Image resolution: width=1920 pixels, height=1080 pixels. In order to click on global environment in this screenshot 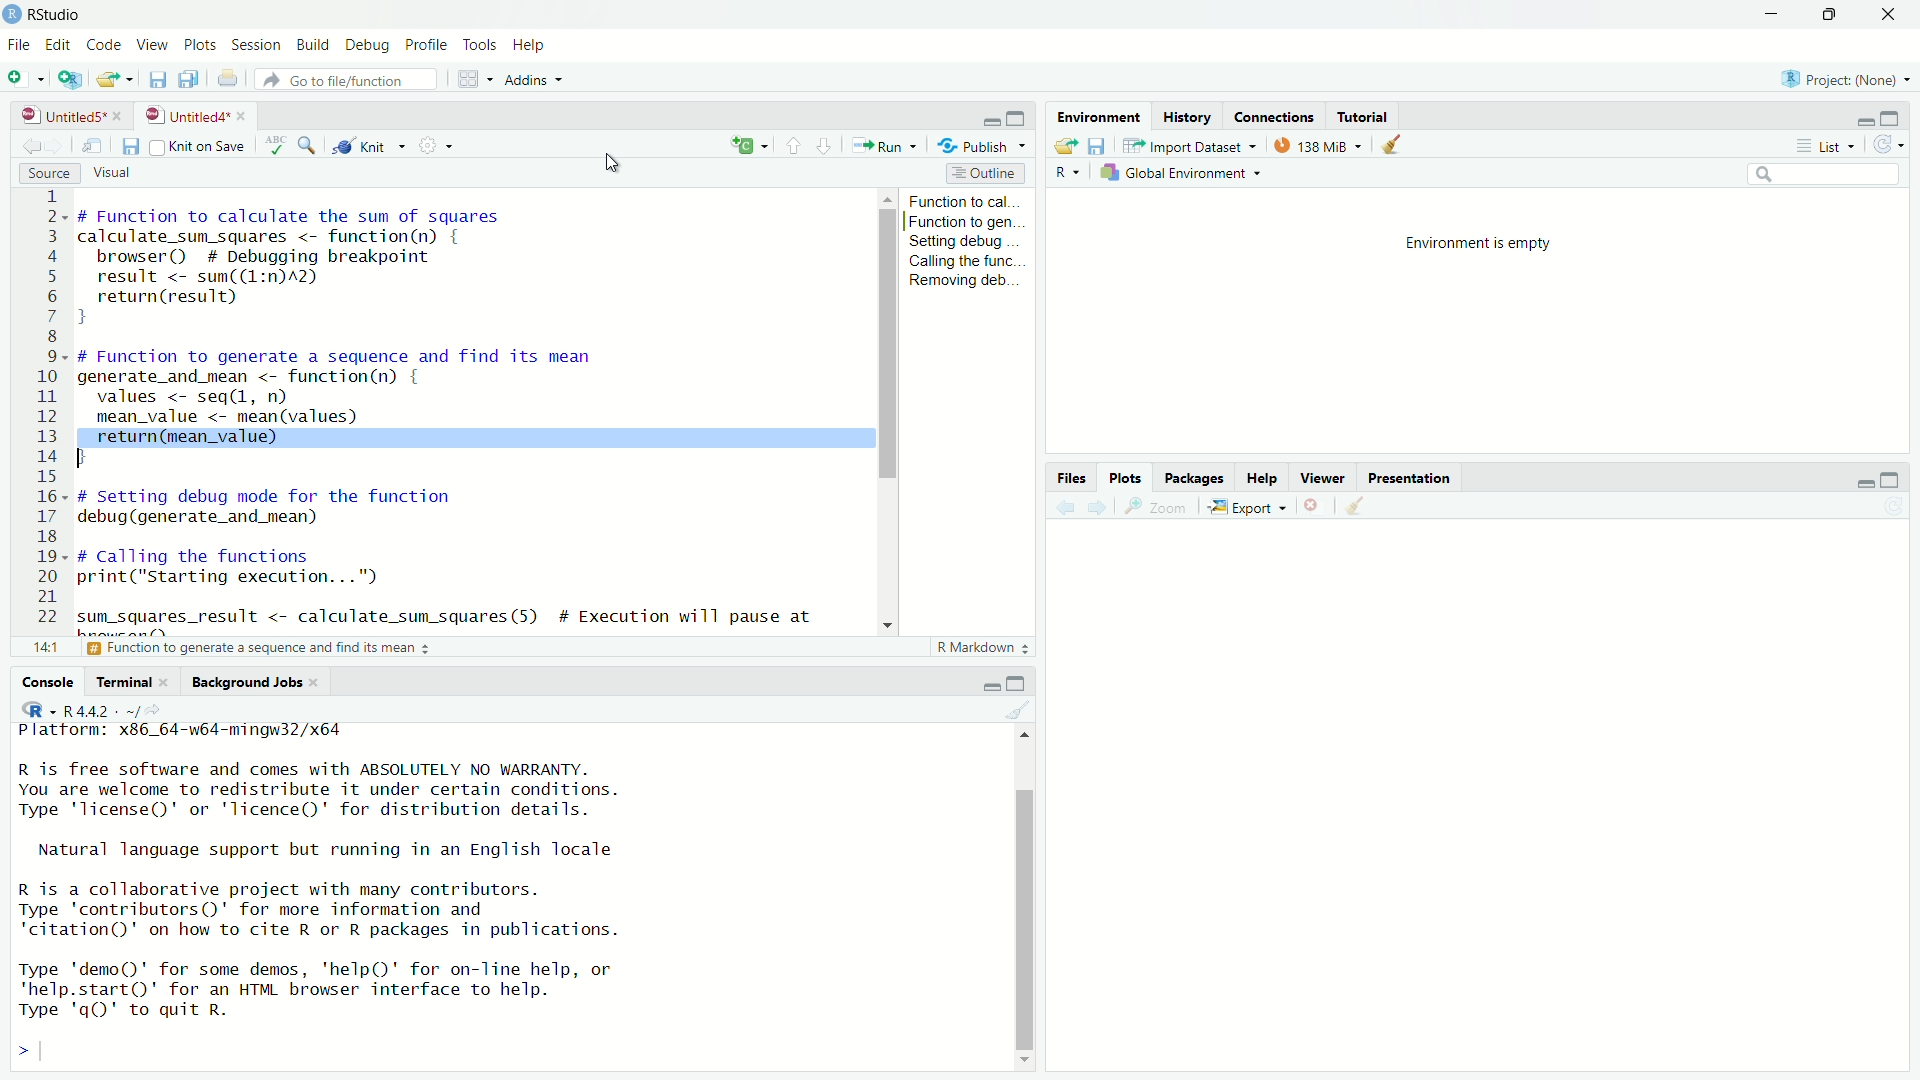, I will do `click(1186, 176)`.